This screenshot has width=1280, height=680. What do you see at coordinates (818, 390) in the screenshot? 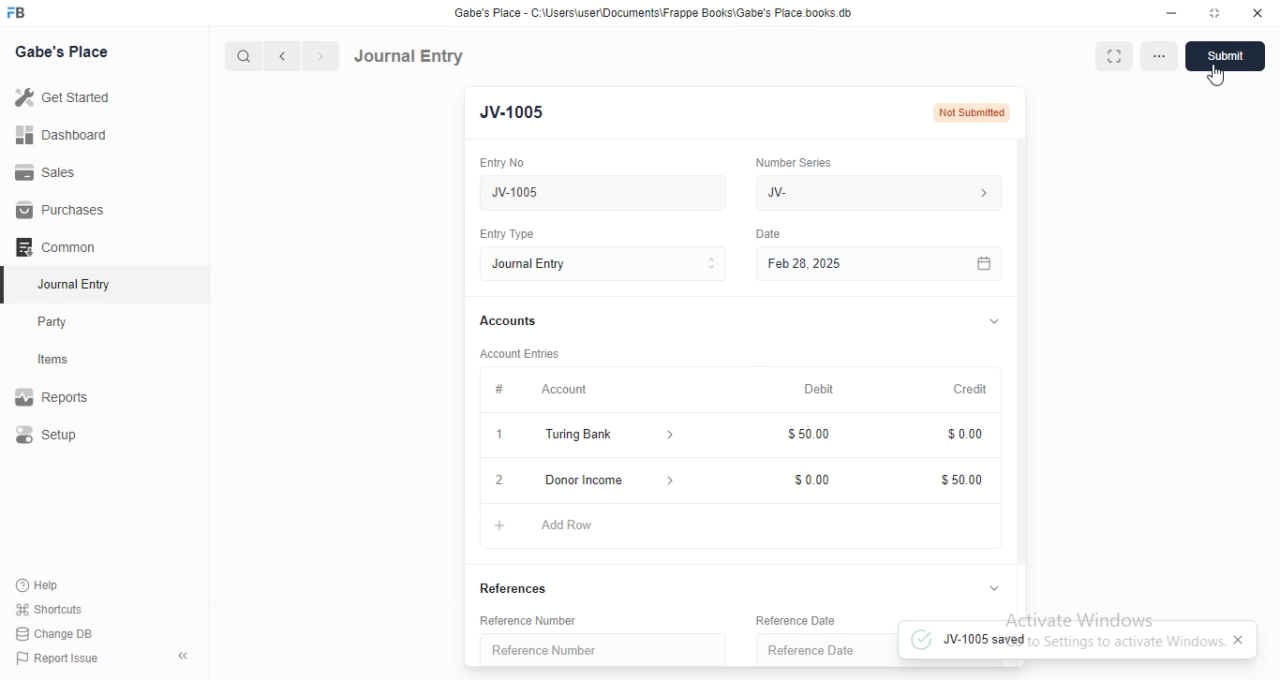
I see `Debit` at bounding box center [818, 390].